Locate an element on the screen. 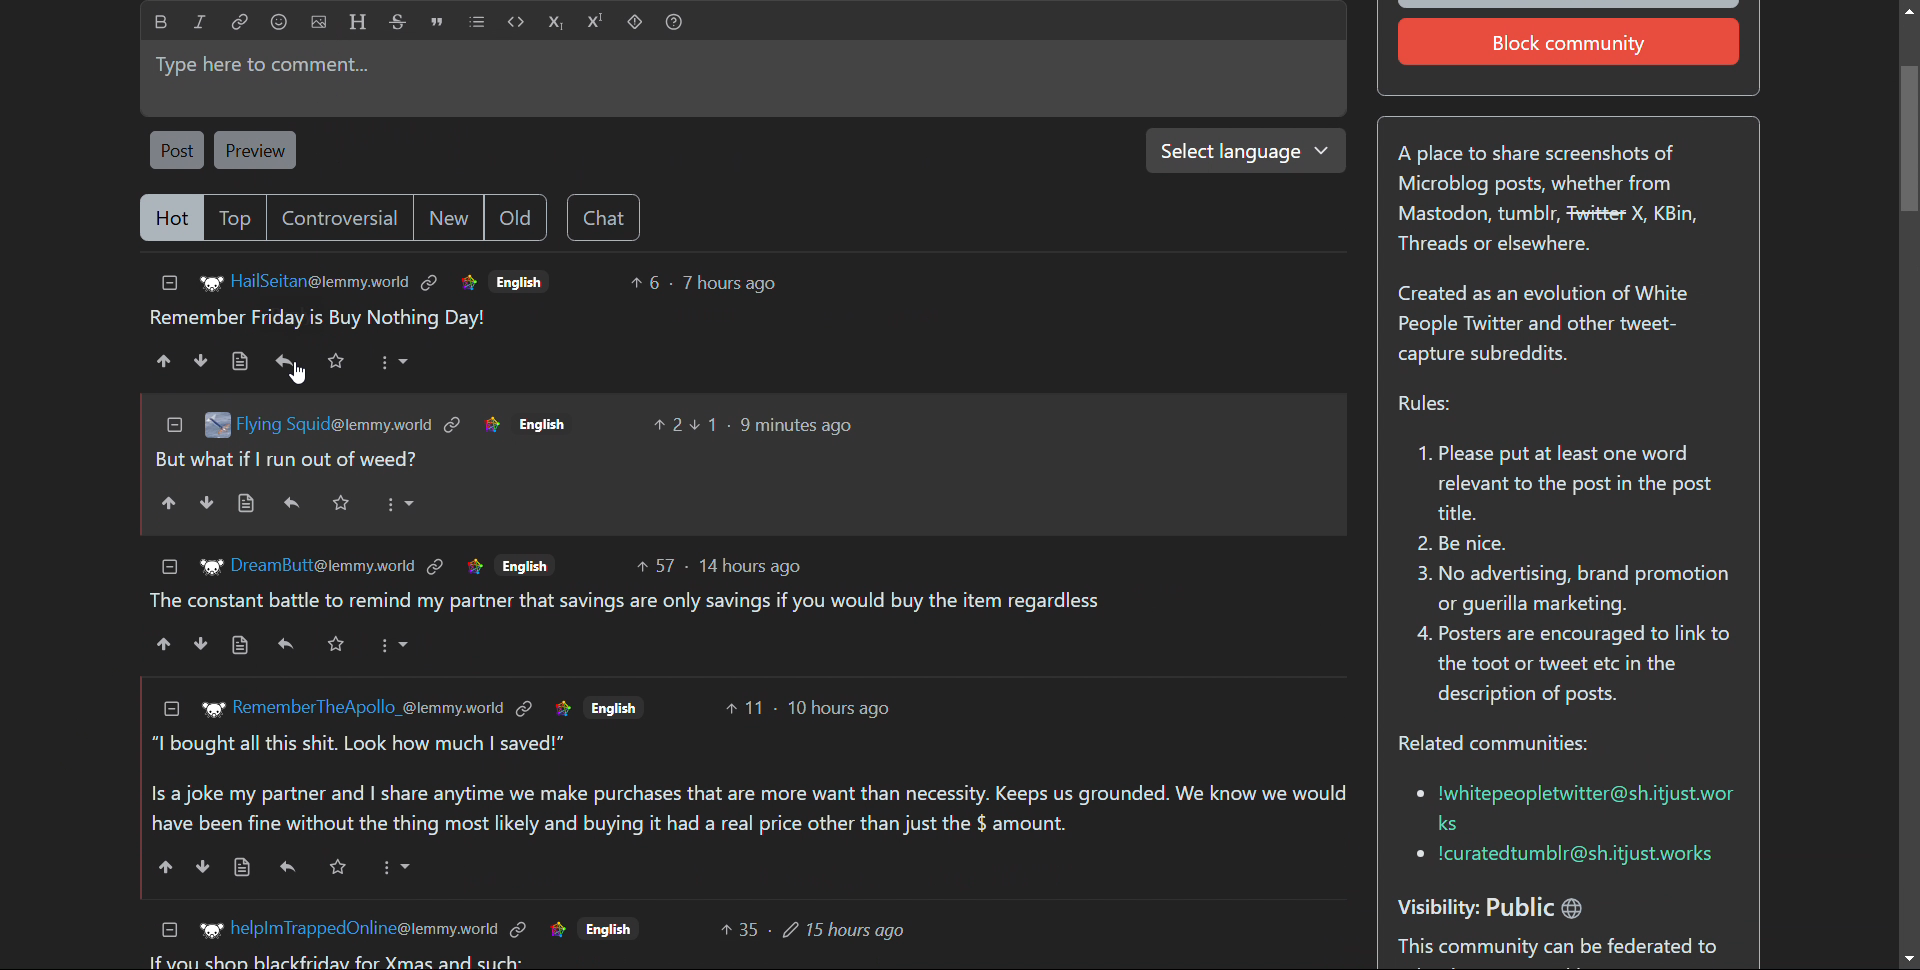  time of posting is located at coordinates (750, 565).